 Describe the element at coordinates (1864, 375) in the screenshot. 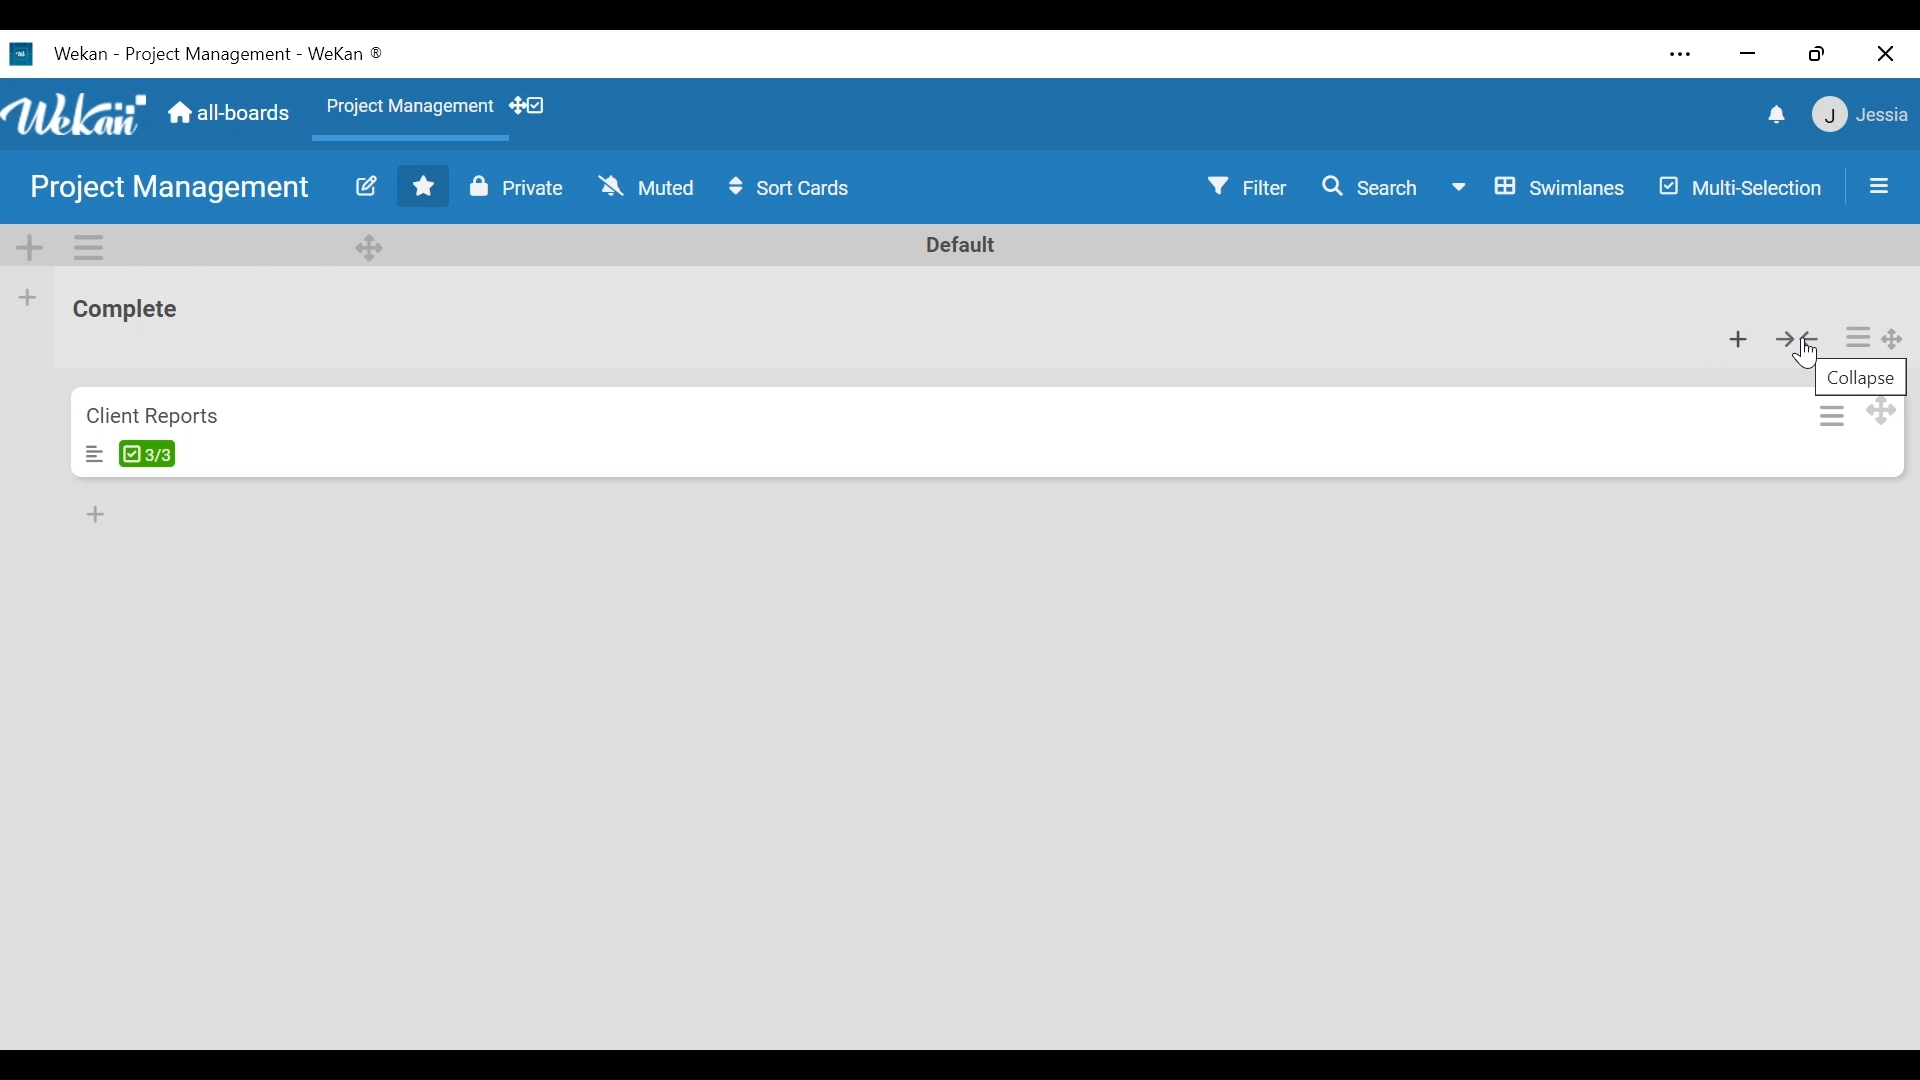

I see `Collapse` at that location.